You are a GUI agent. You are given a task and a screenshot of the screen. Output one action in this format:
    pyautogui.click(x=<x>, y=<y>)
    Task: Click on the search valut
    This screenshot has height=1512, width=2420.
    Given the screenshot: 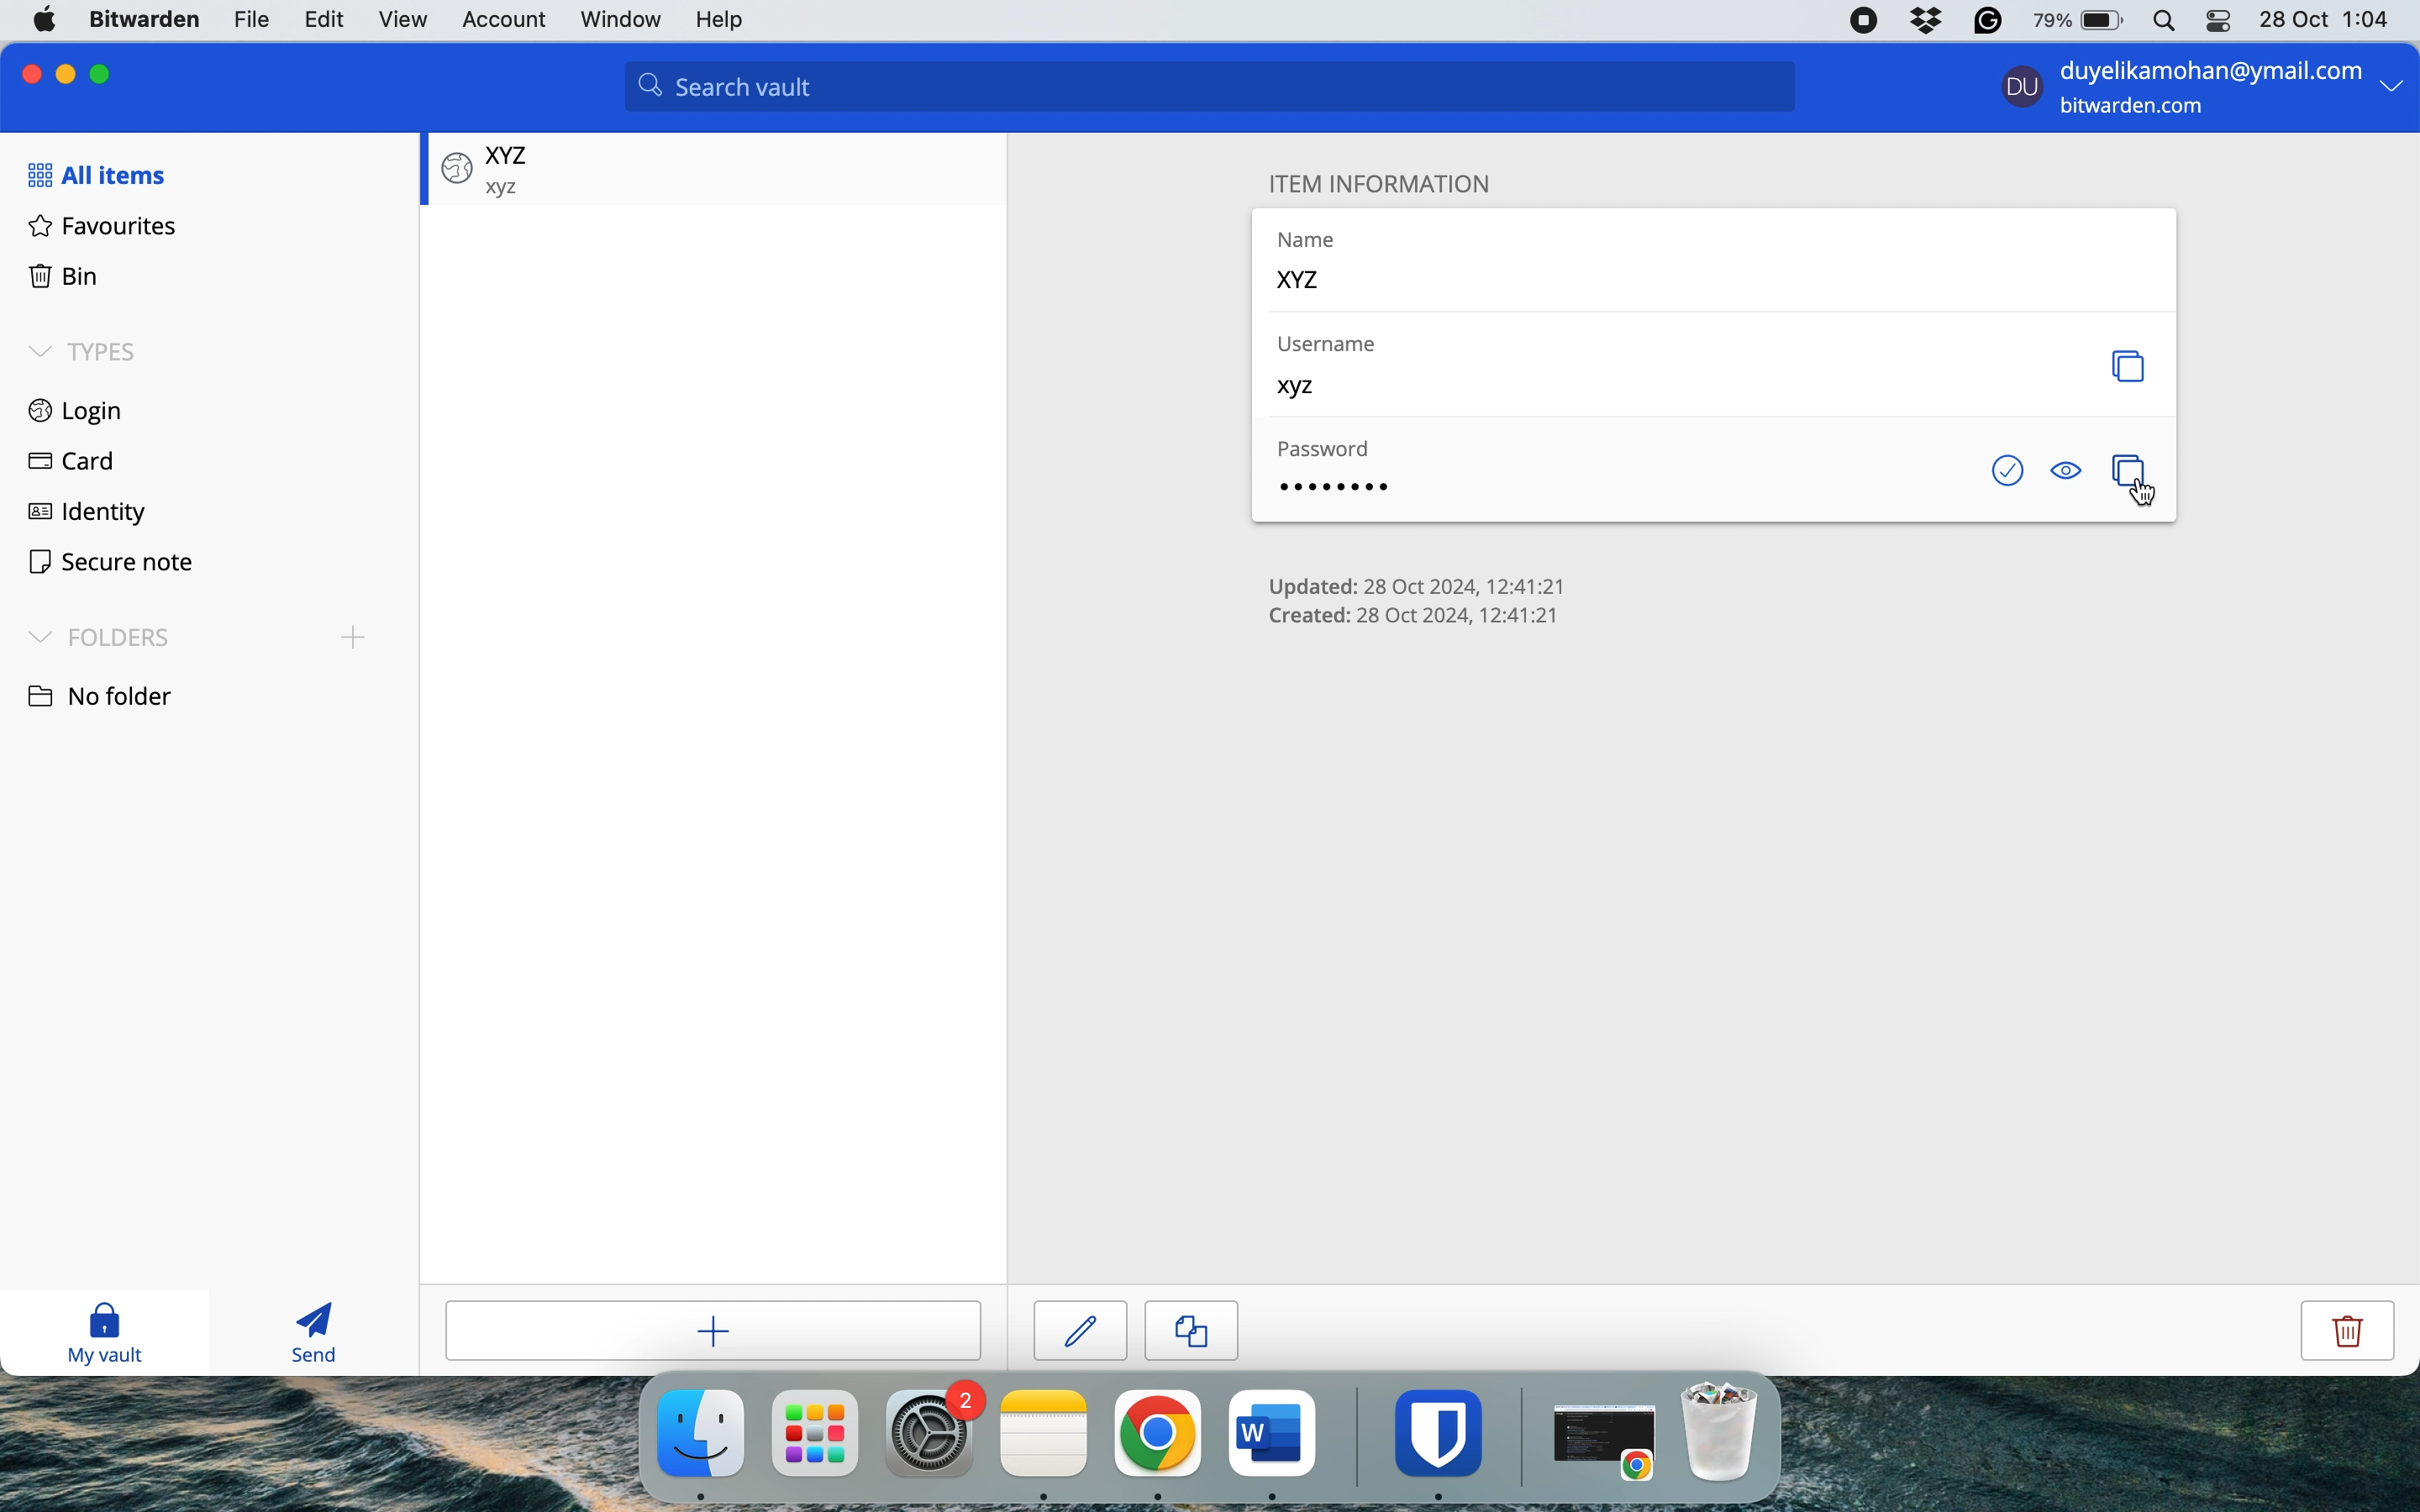 What is the action you would take?
    pyautogui.click(x=1223, y=90)
    